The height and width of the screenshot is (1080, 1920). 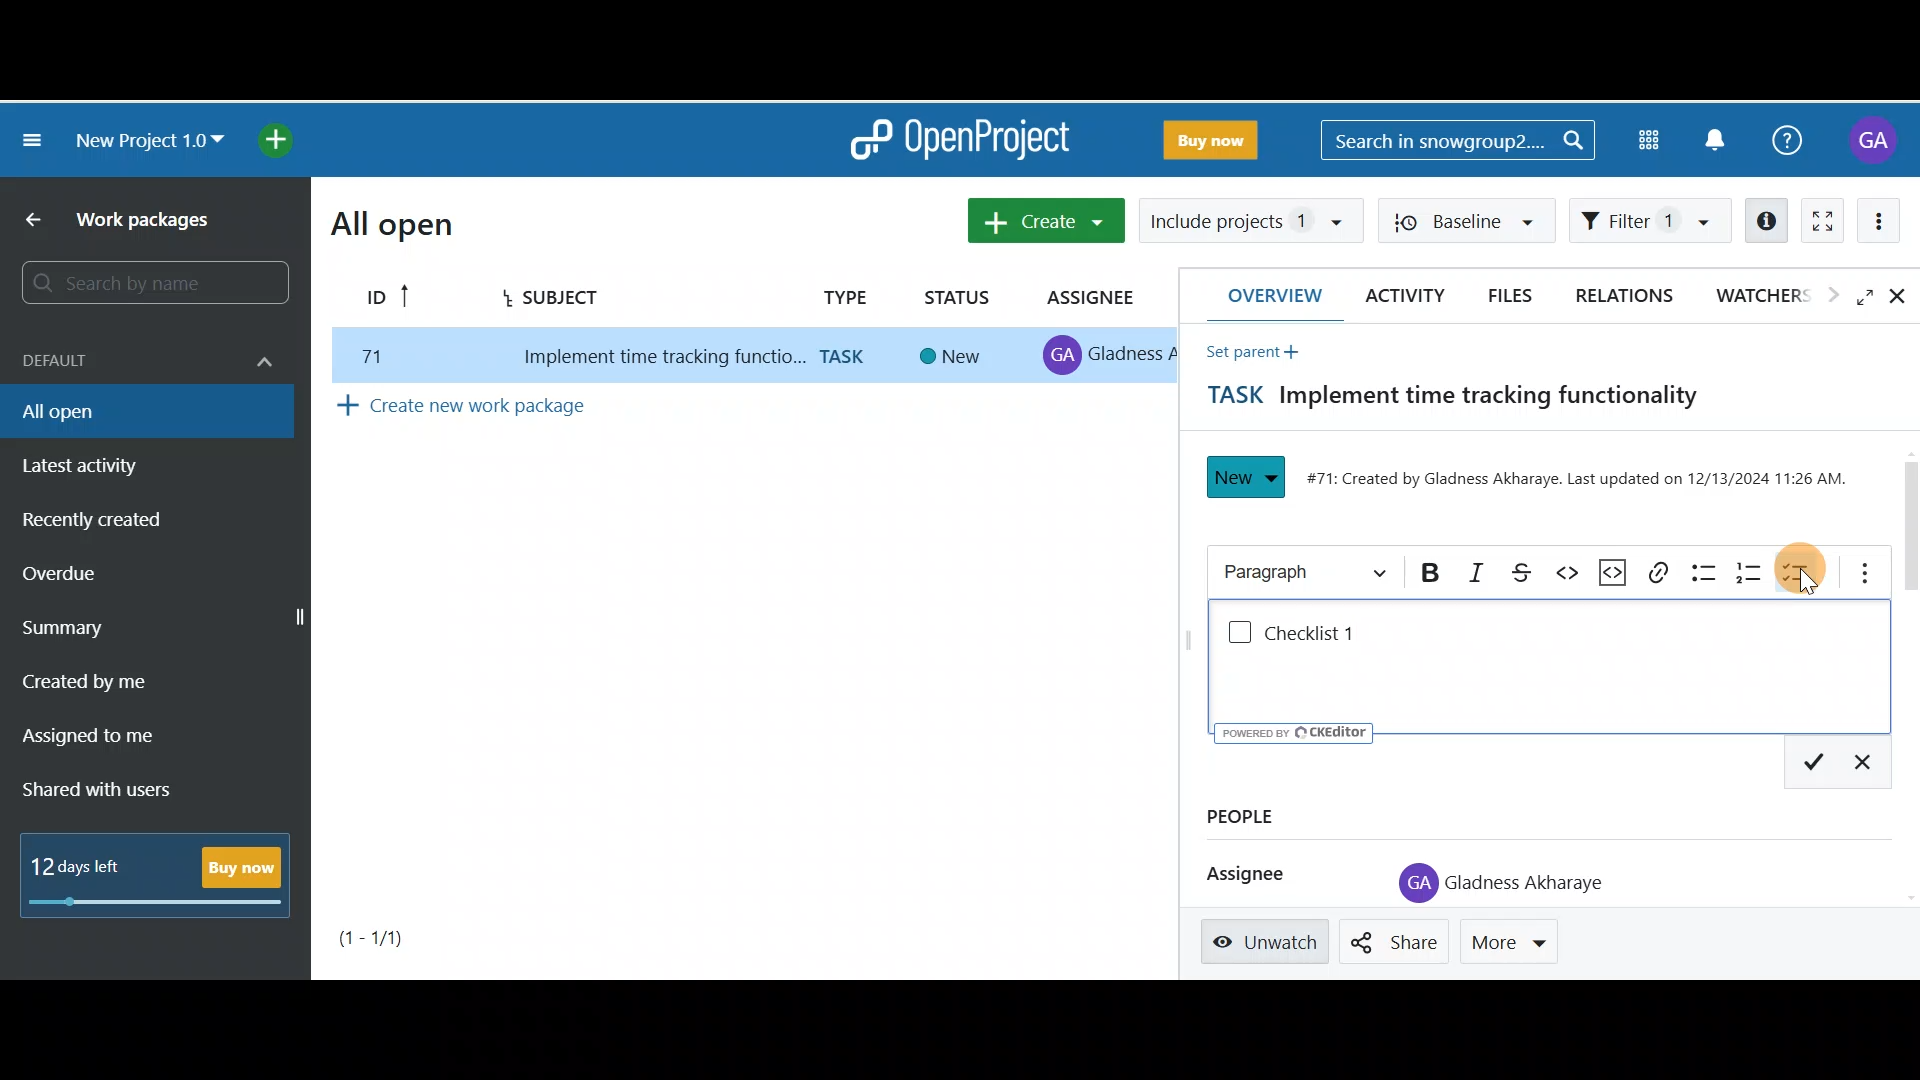 I want to click on Set parent, so click(x=1246, y=351).